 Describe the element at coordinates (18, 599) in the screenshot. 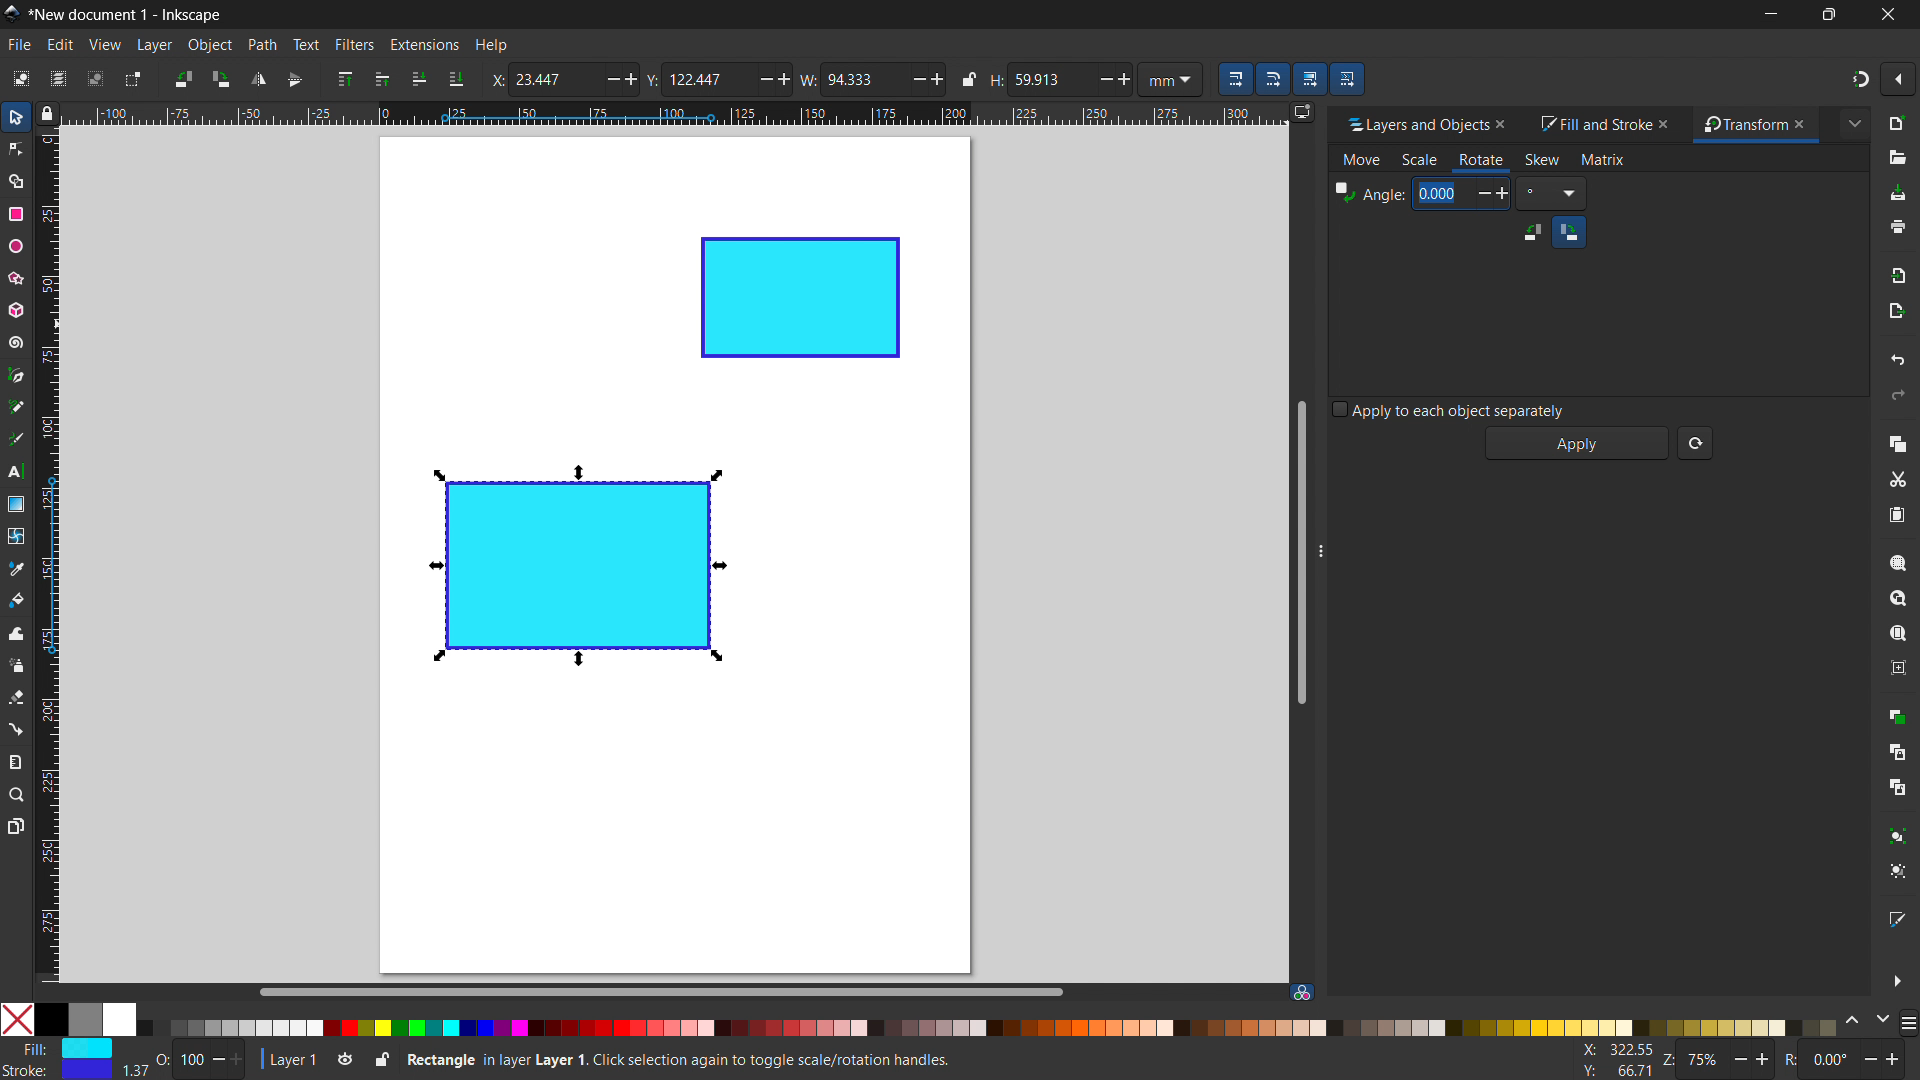

I see `paint bucket tool` at that location.